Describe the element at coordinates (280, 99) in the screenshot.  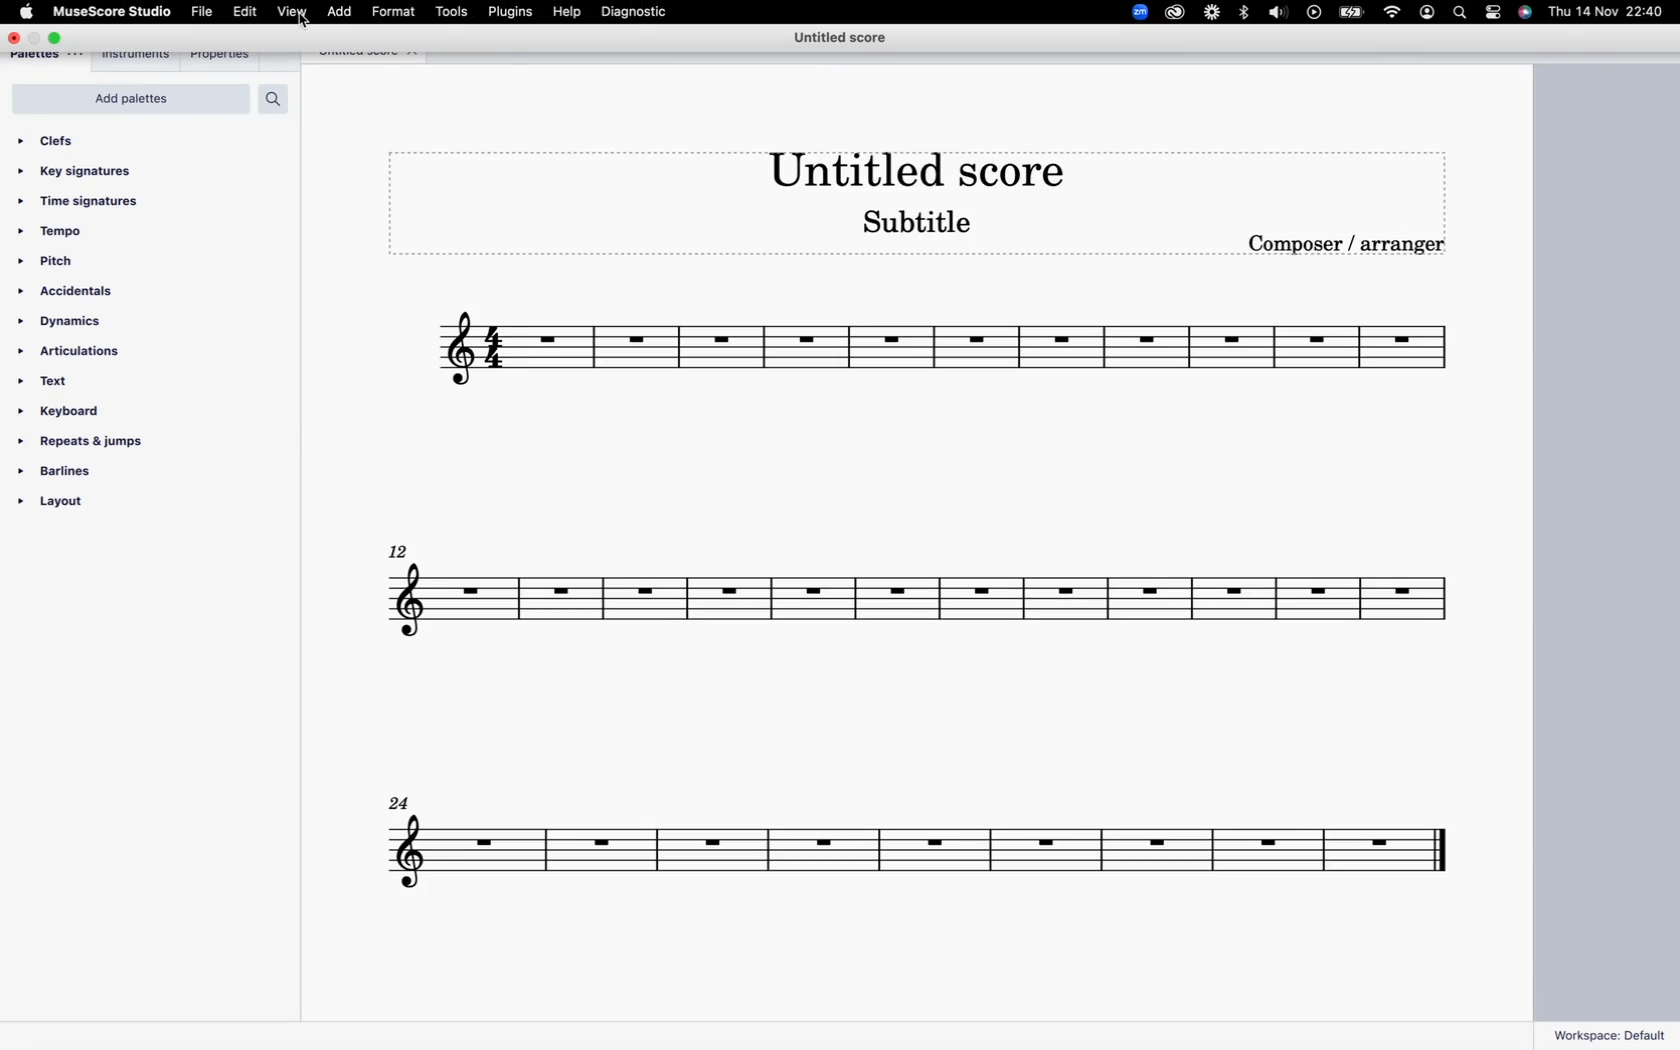
I see `search` at that location.